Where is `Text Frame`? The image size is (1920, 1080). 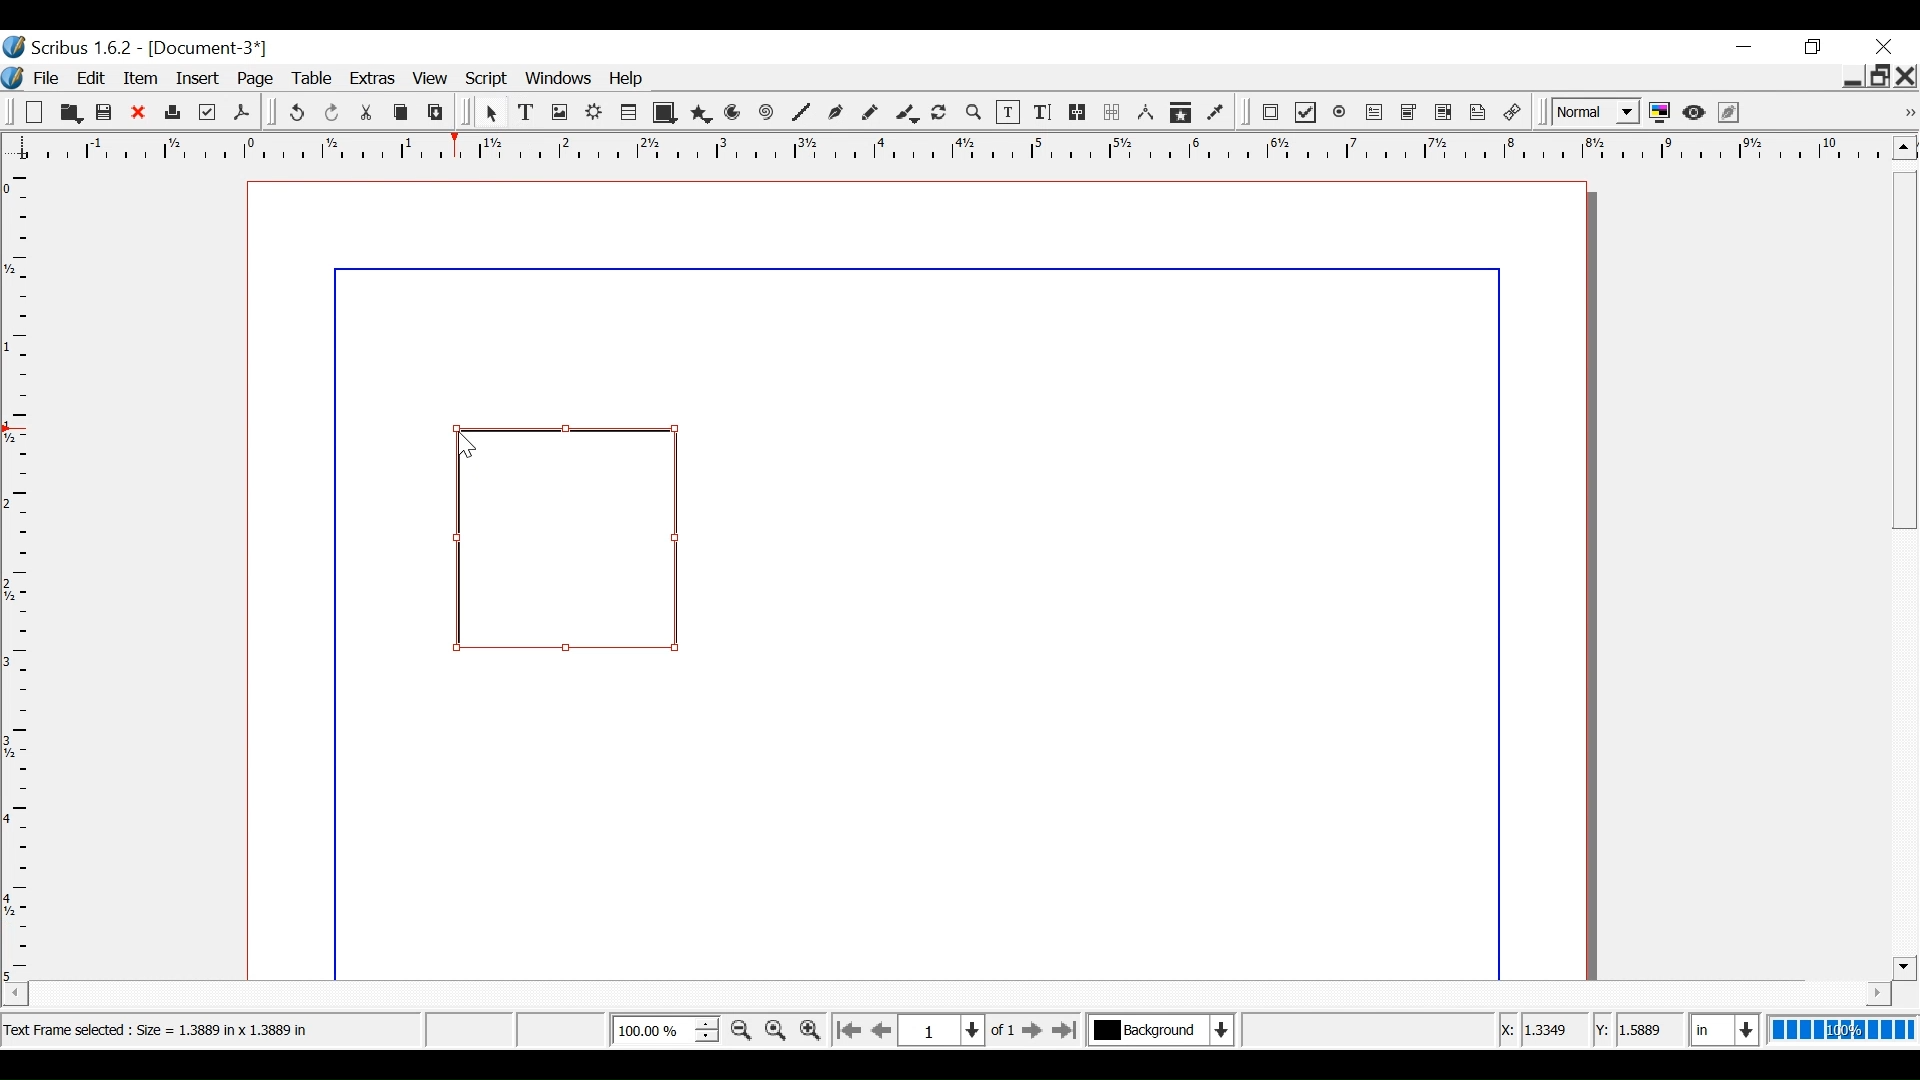 Text Frame is located at coordinates (566, 538).